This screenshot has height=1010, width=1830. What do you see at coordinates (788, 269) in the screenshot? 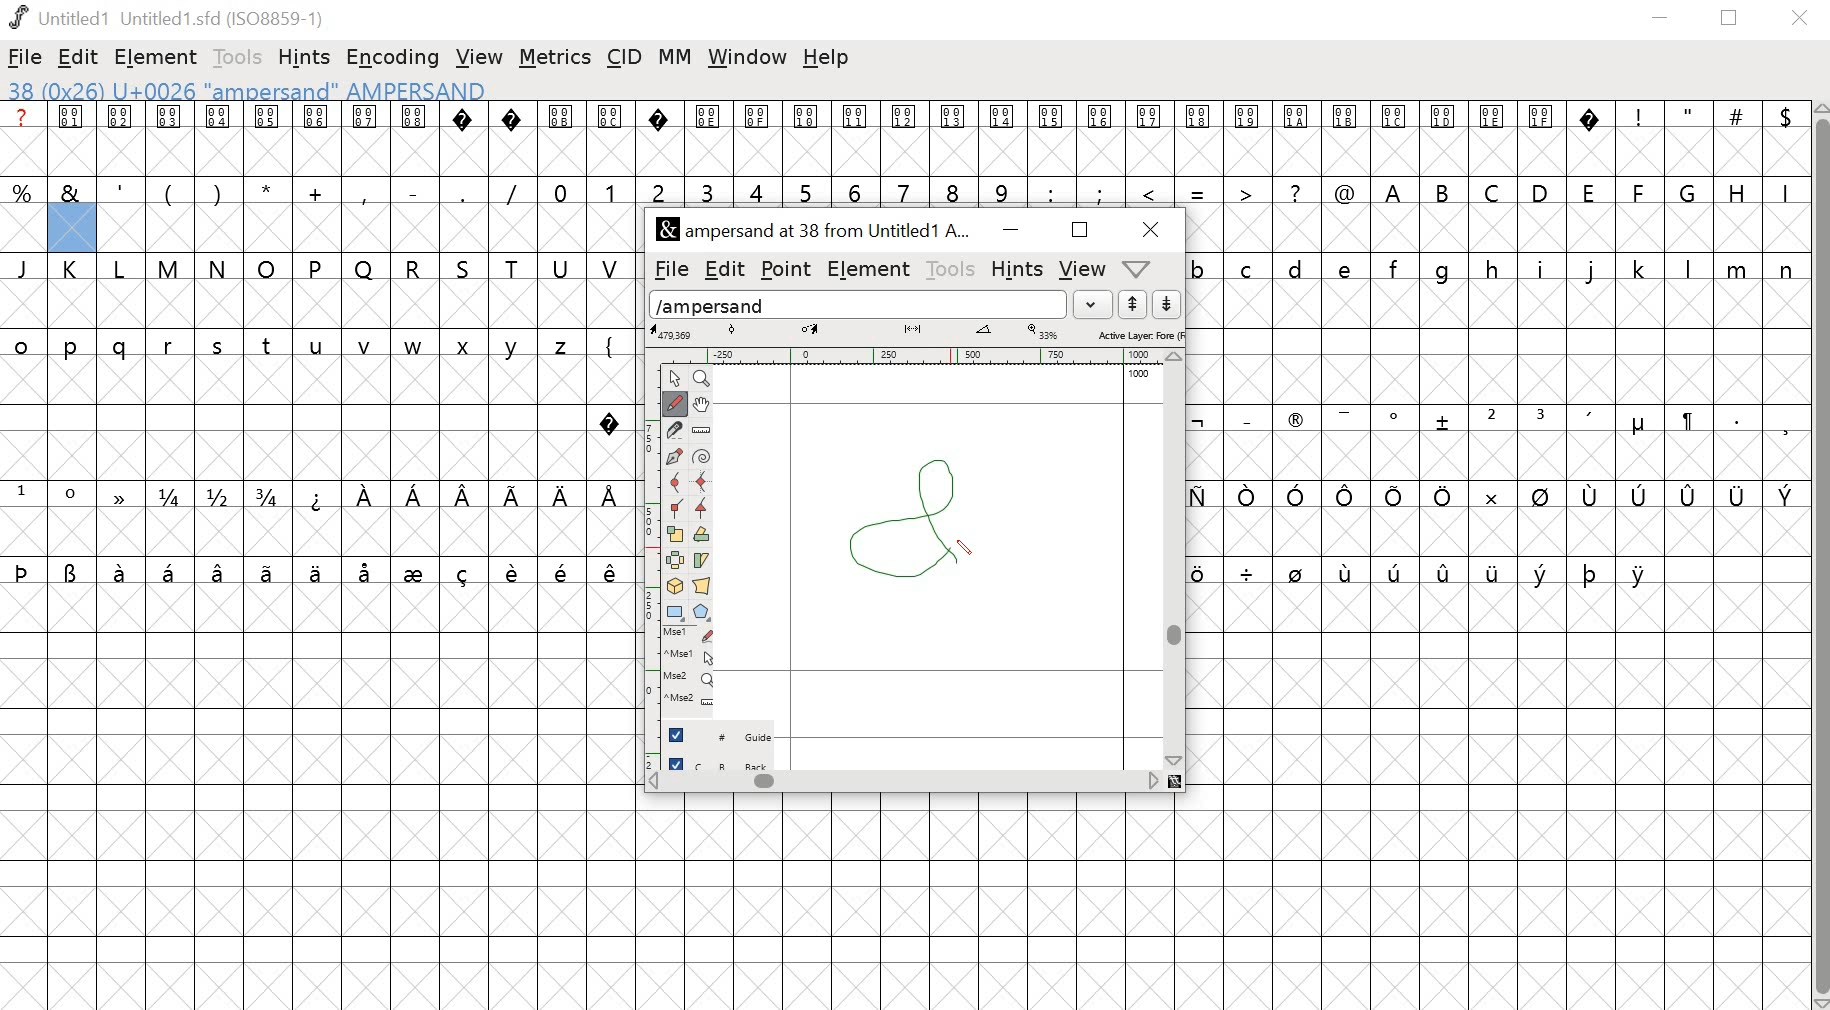
I see `point` at bounding box center [788, 269].